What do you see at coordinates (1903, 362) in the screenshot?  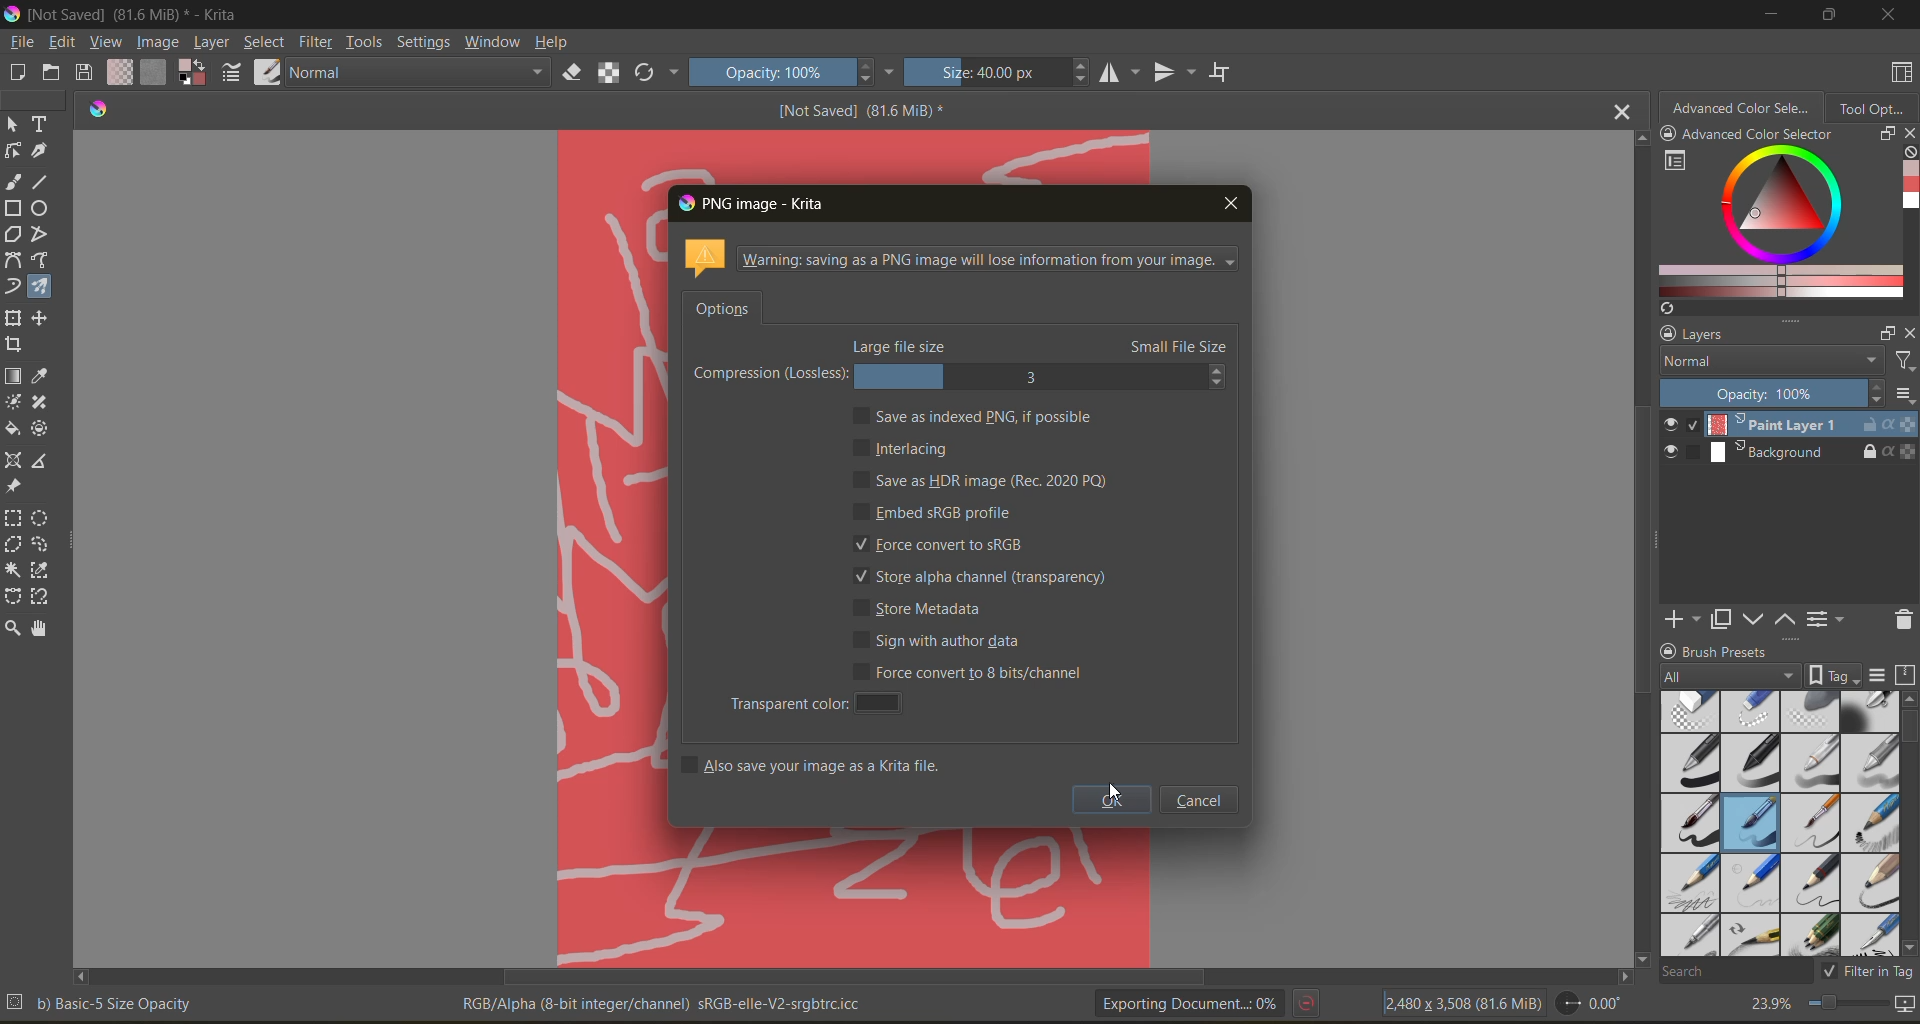 I see `filters` at bounding box center [1903, 362].